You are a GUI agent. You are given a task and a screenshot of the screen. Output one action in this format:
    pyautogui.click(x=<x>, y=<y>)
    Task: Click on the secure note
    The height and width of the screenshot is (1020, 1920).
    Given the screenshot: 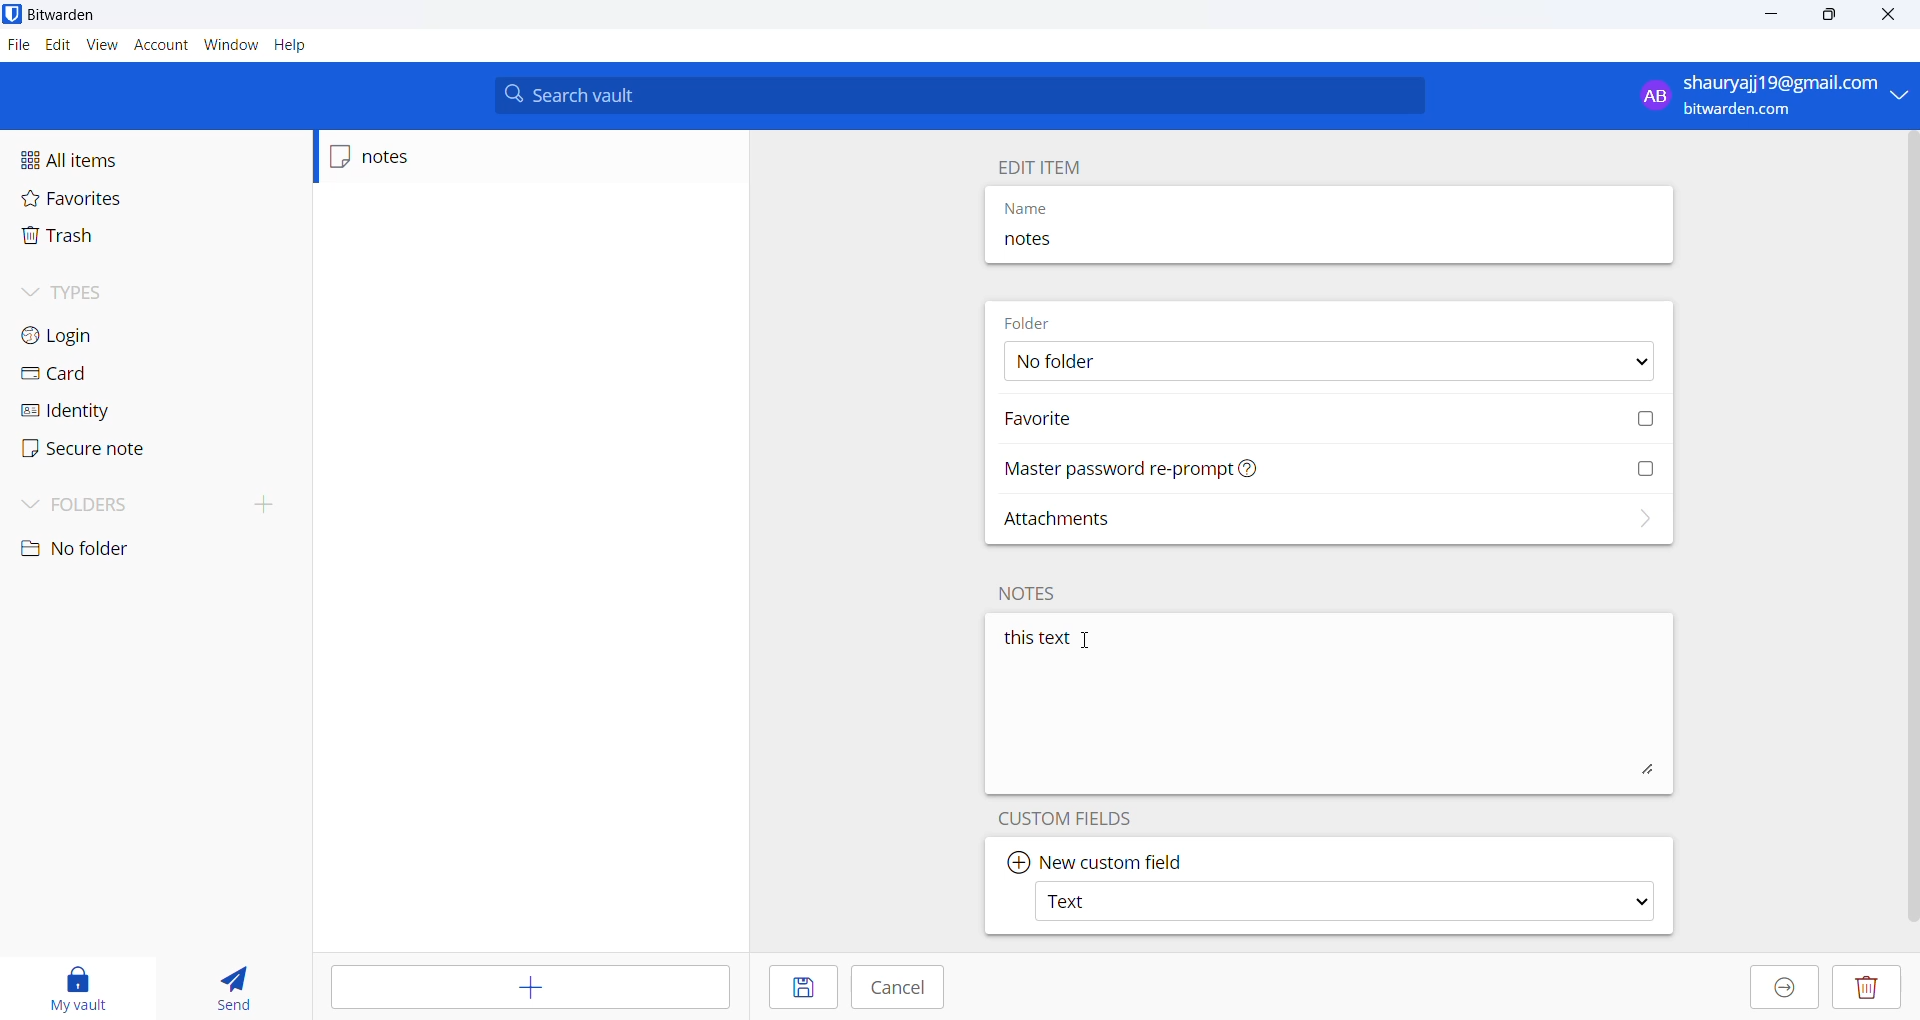 What is the action you would take?
    pyautogui.click(x=97, y=450)
    